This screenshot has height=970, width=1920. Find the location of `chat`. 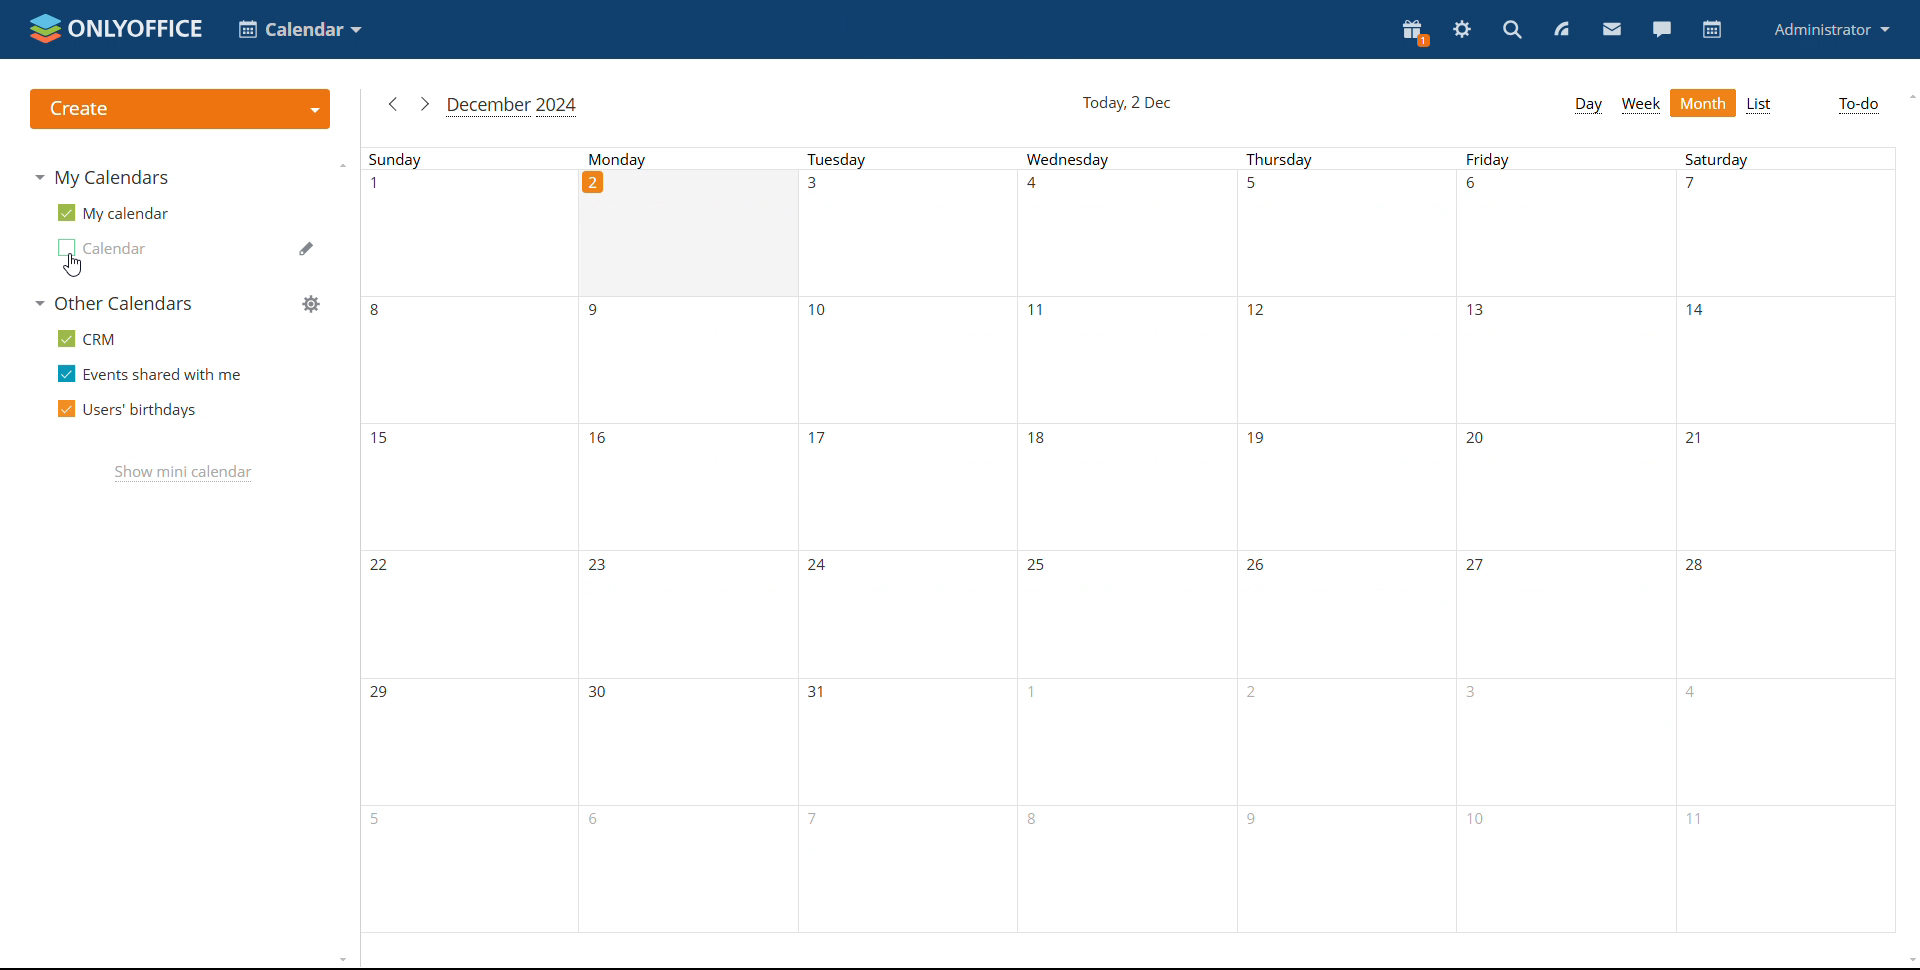

chat is located at coordinates (1661, 30).